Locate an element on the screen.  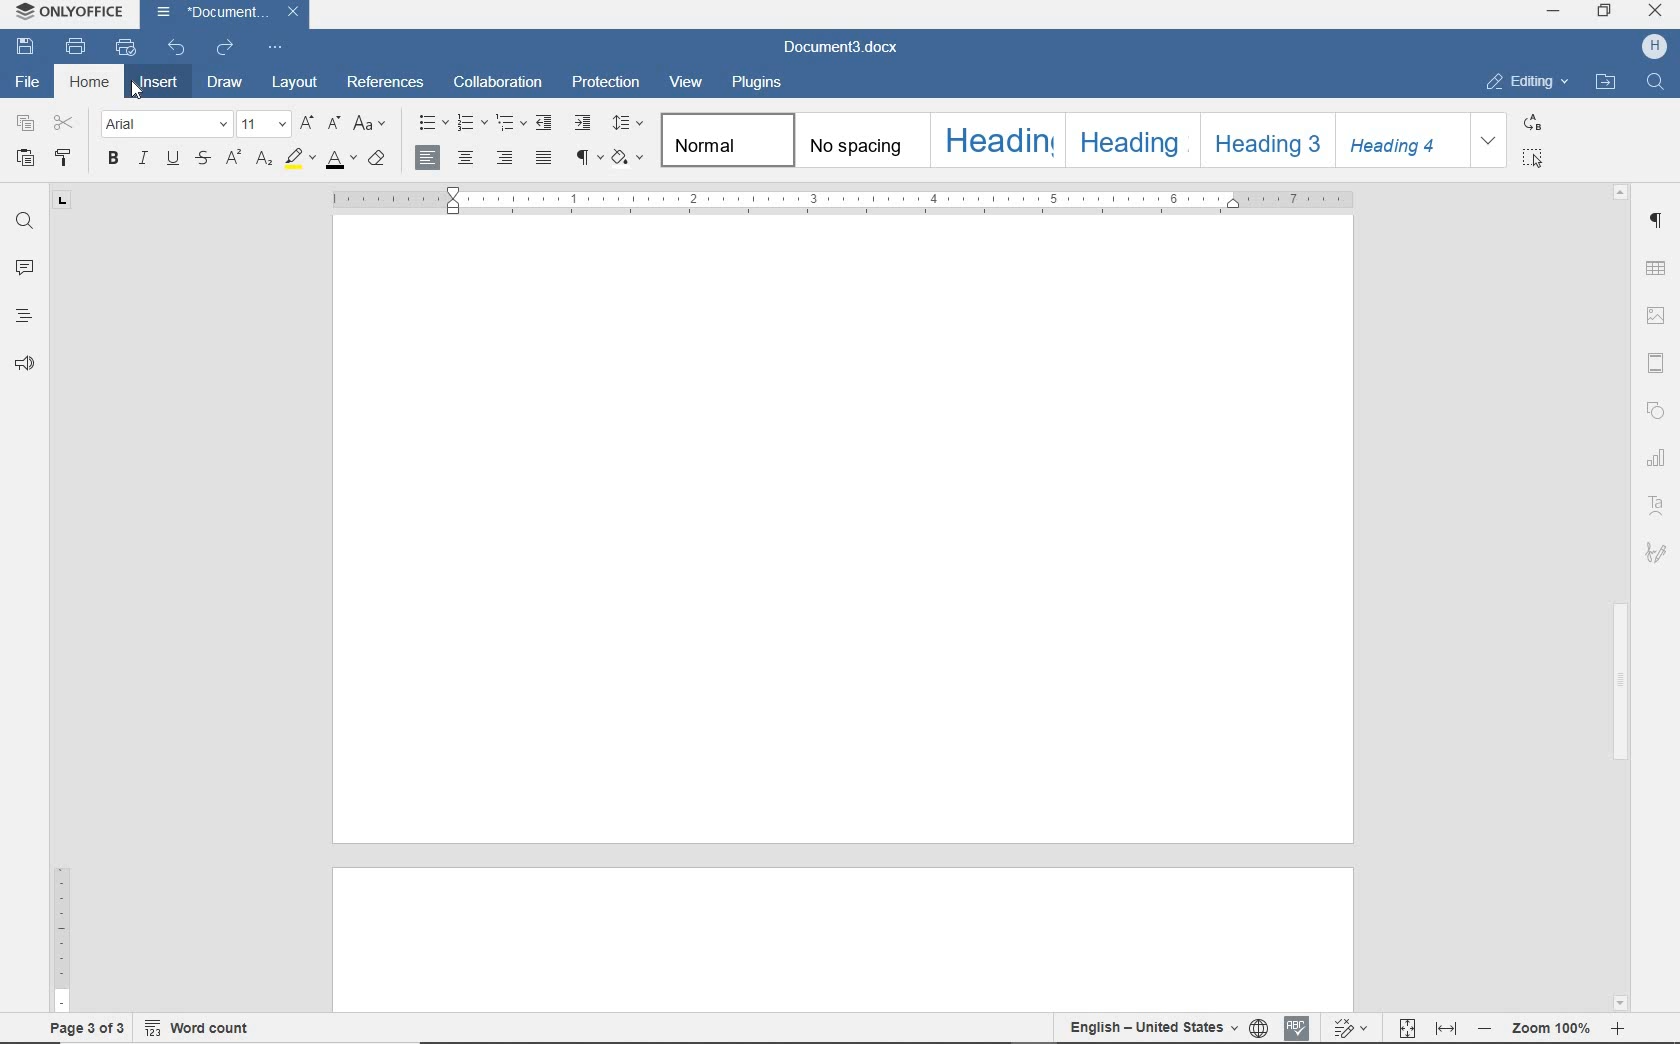
TEXT LANGUAGE is located at coordinates (1152, 1028).